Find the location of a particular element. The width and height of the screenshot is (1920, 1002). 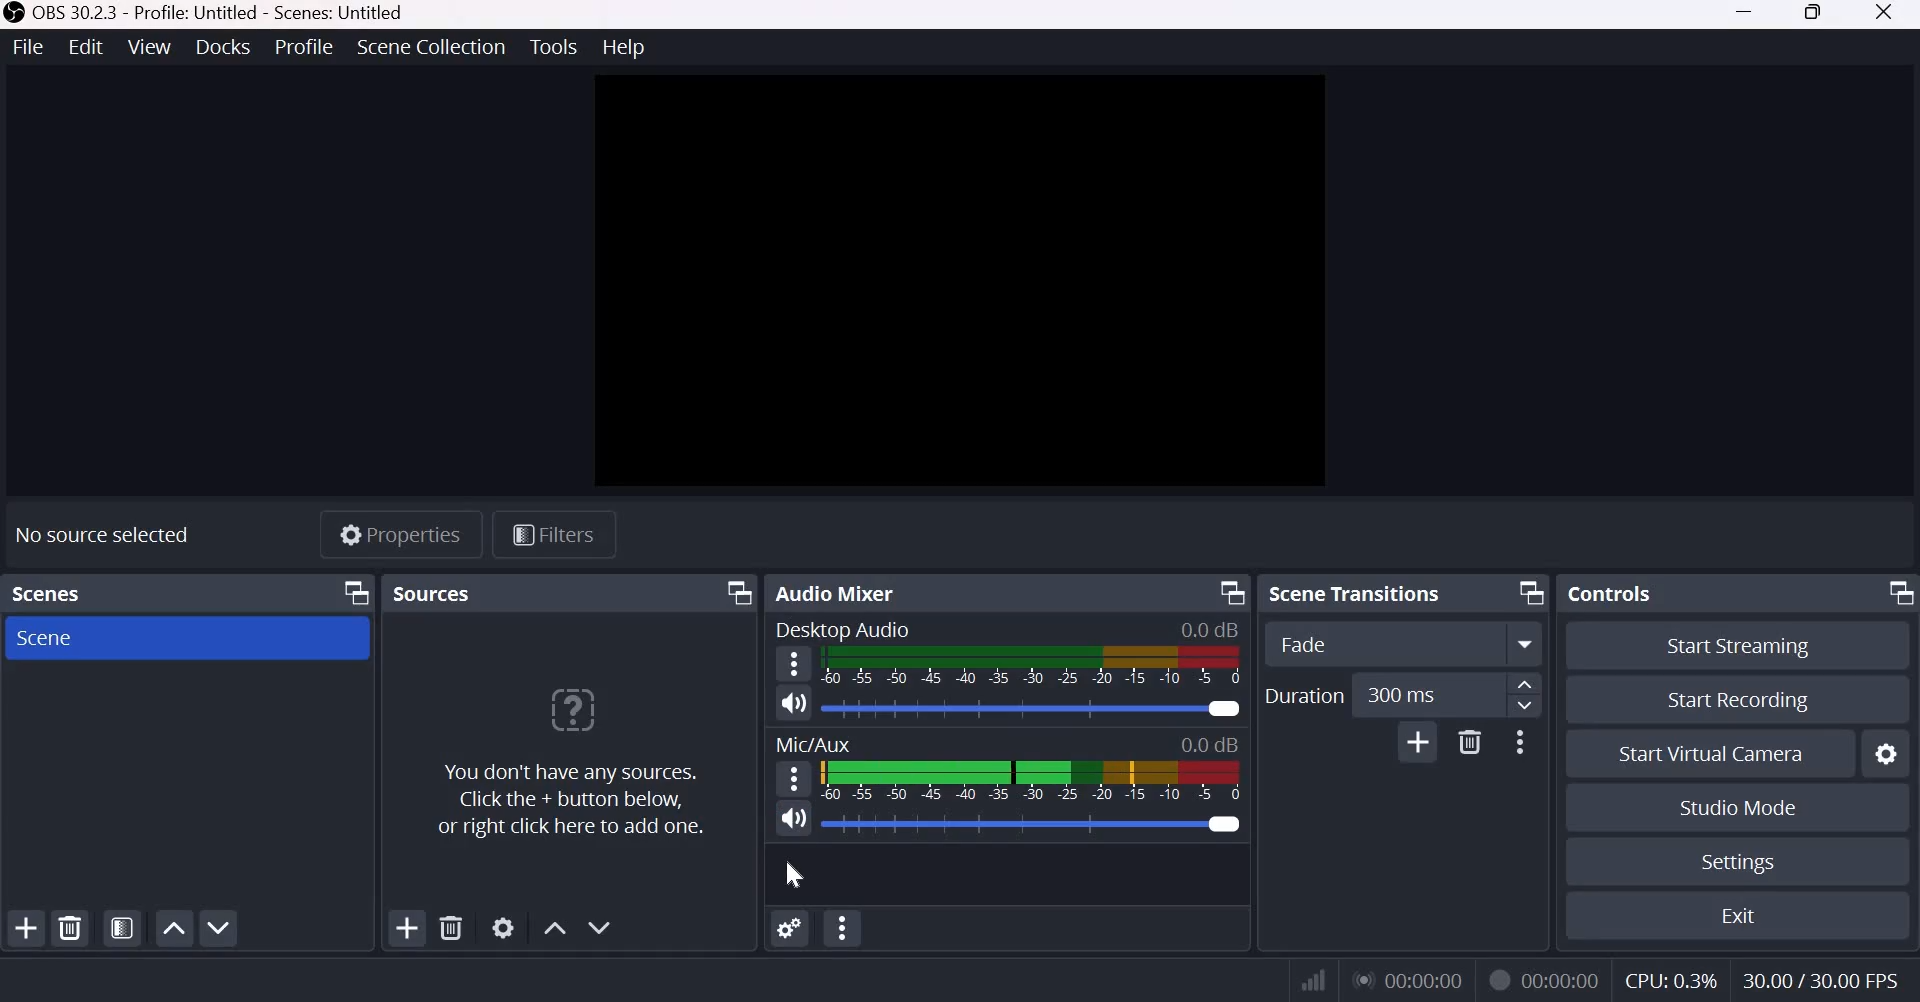

increase is located at coordinates (1525, 686).